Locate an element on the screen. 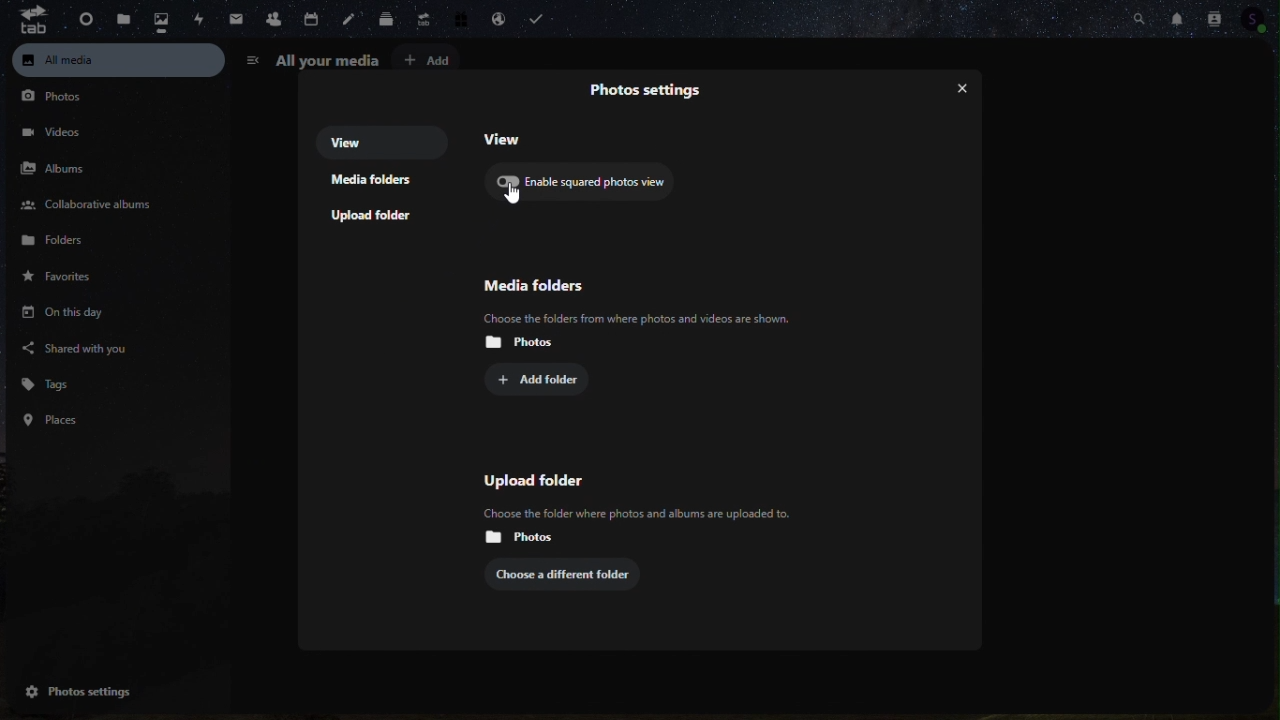 The image size is (1280, 720). Profile is located at coordinates (1258, 20).